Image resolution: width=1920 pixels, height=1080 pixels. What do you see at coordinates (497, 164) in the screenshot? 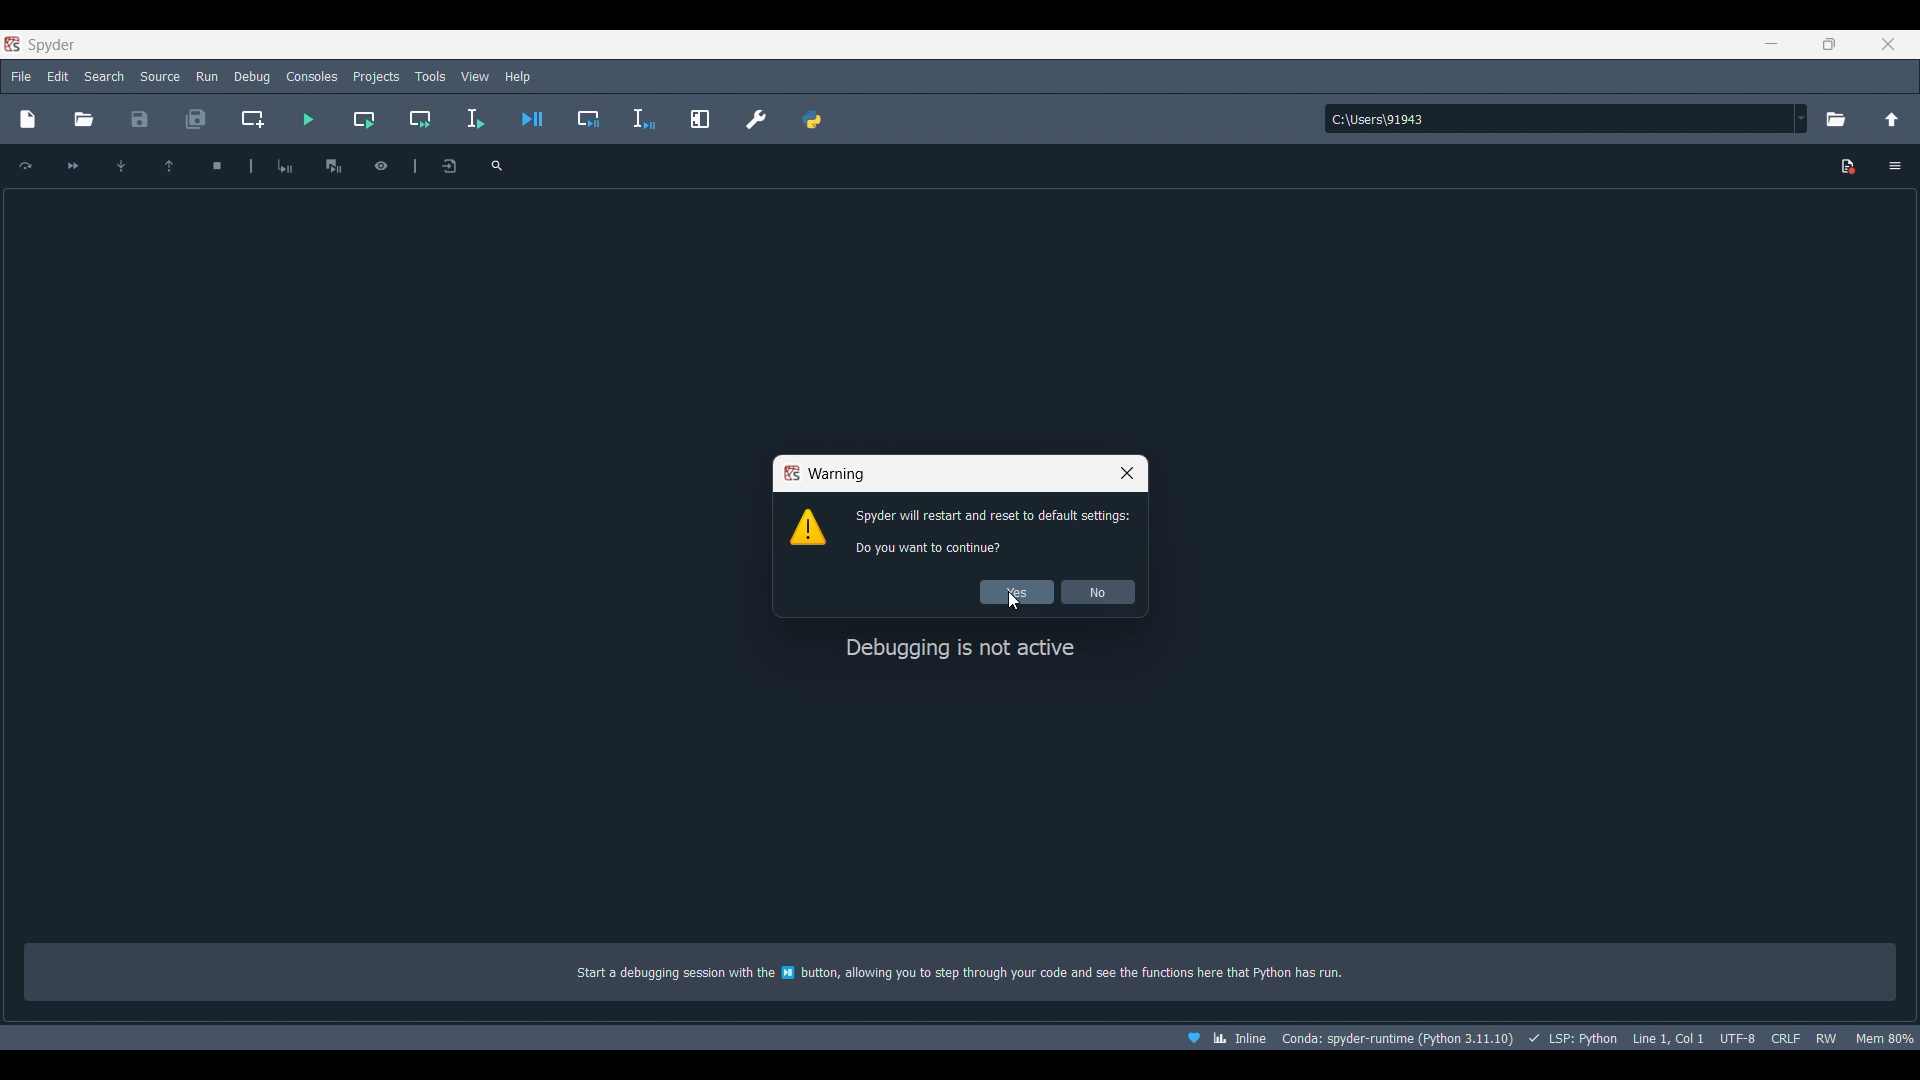
I see `search variable name` at bounding box center [497, 164].